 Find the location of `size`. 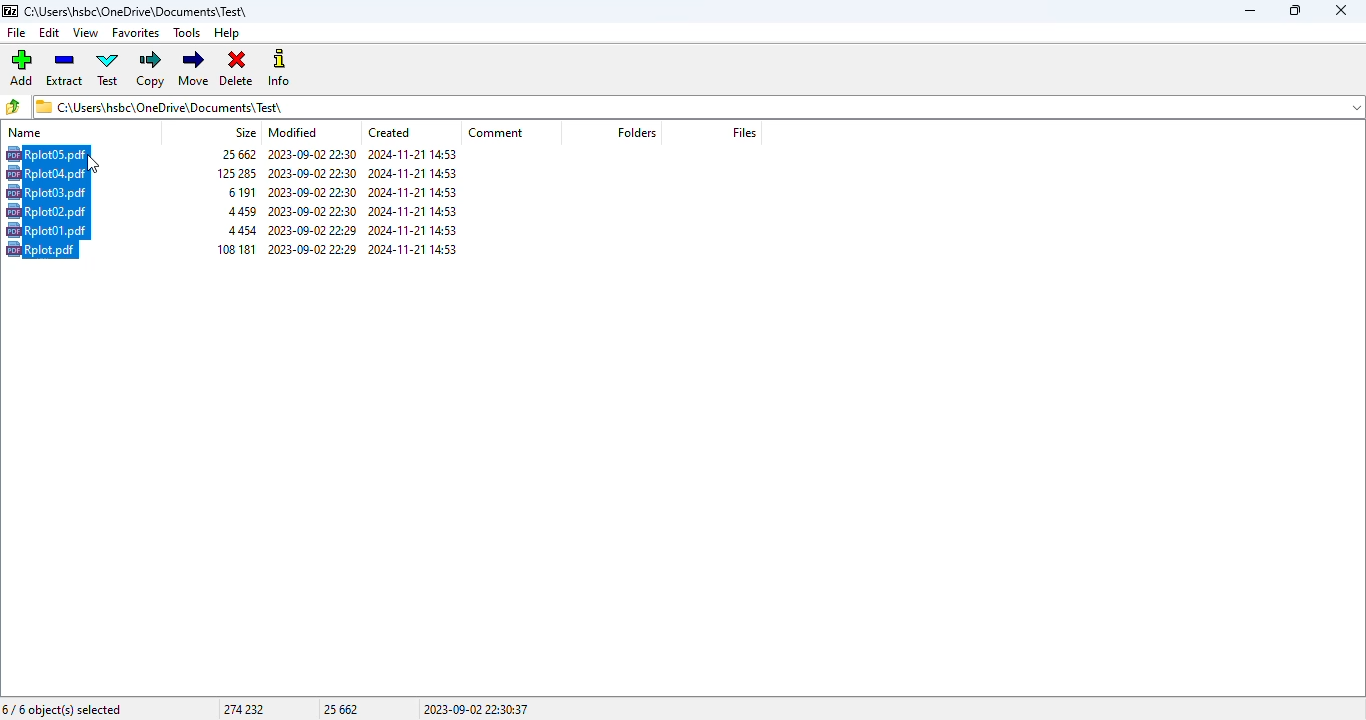

size is located at coordinates (242, 211).